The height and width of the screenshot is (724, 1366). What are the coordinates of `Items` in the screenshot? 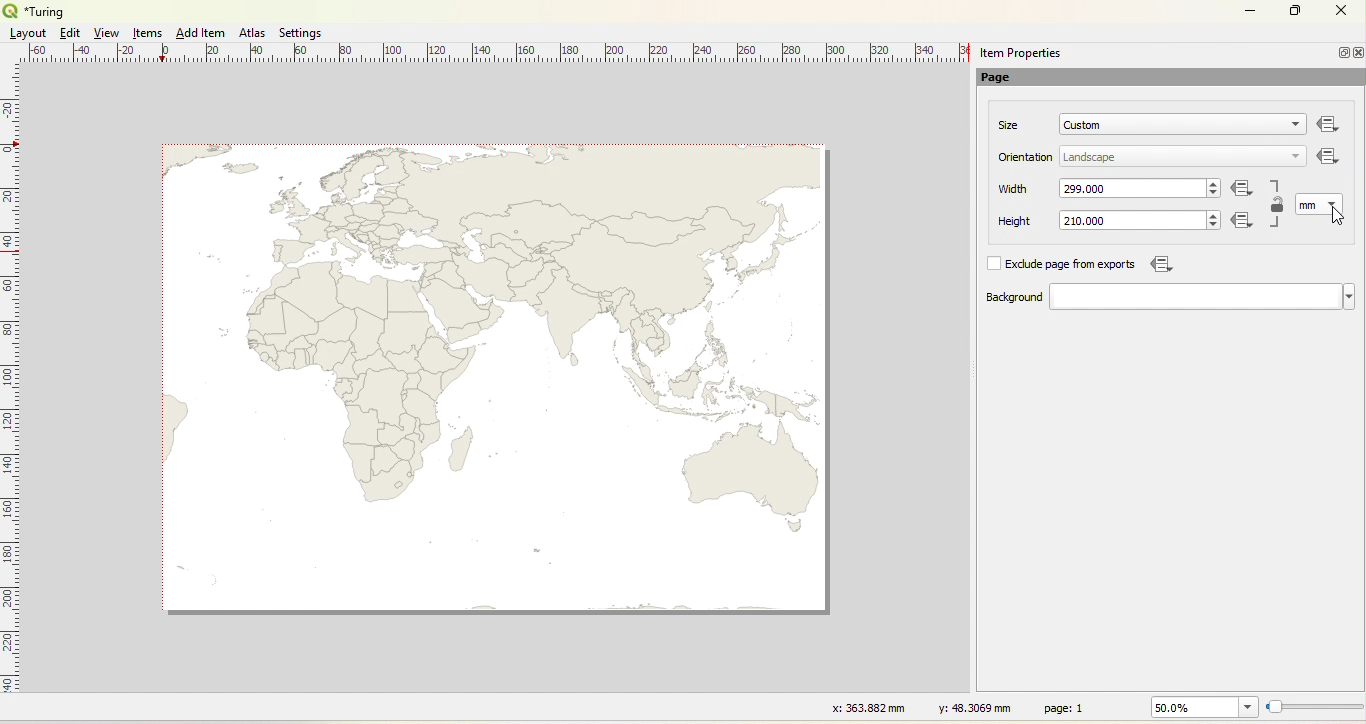 It's located at (149, 34).